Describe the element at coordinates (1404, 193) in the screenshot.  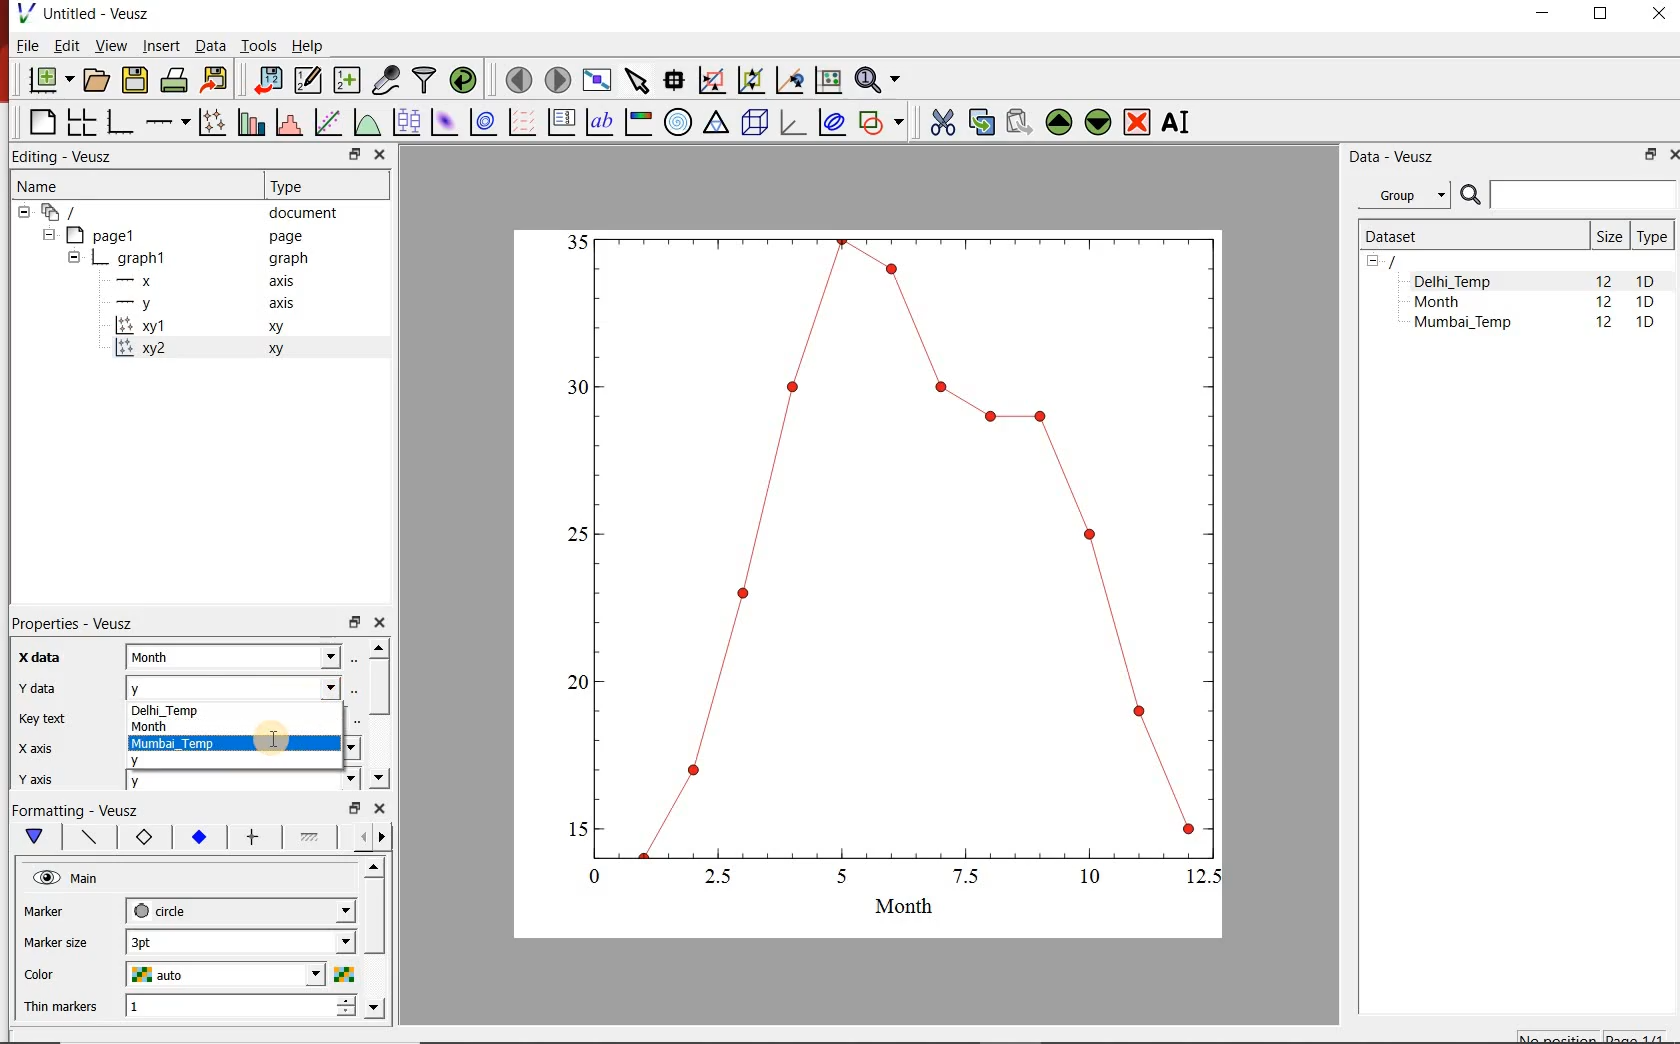
I see `Group` at that location.